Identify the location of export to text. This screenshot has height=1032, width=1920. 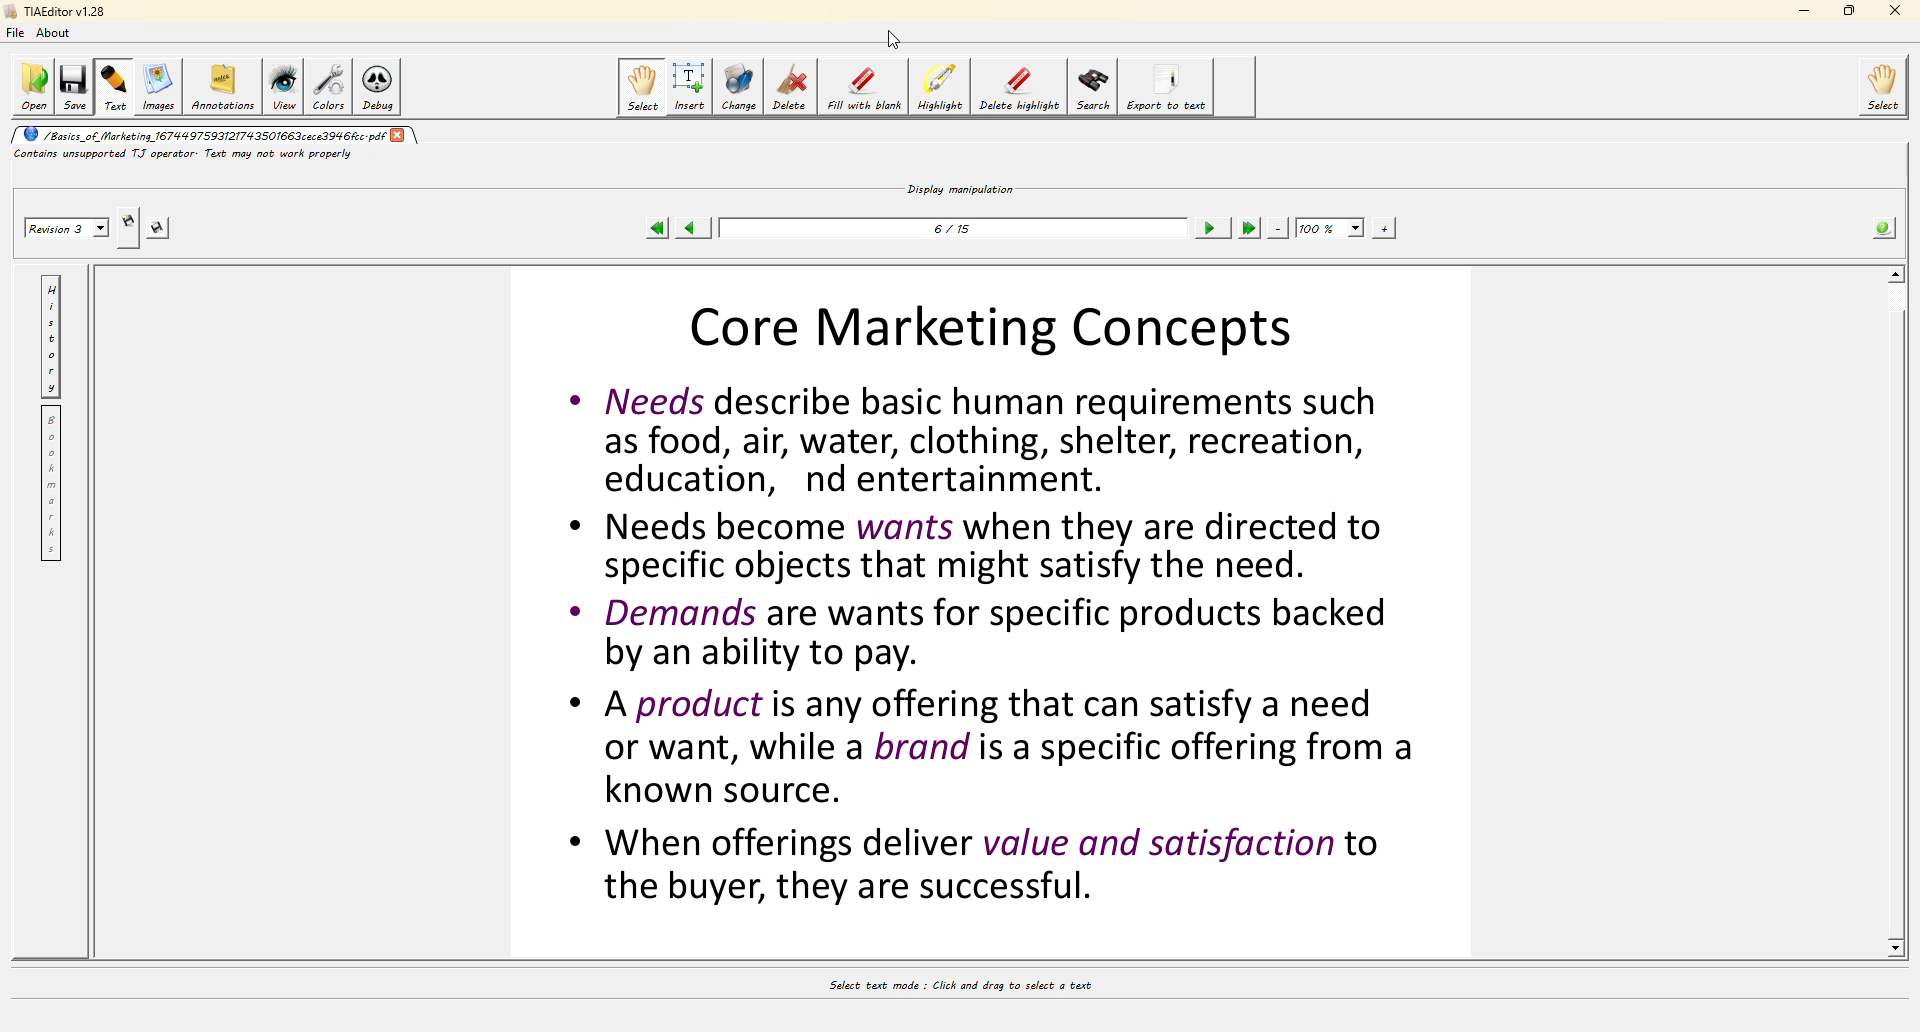
(1162, 84).